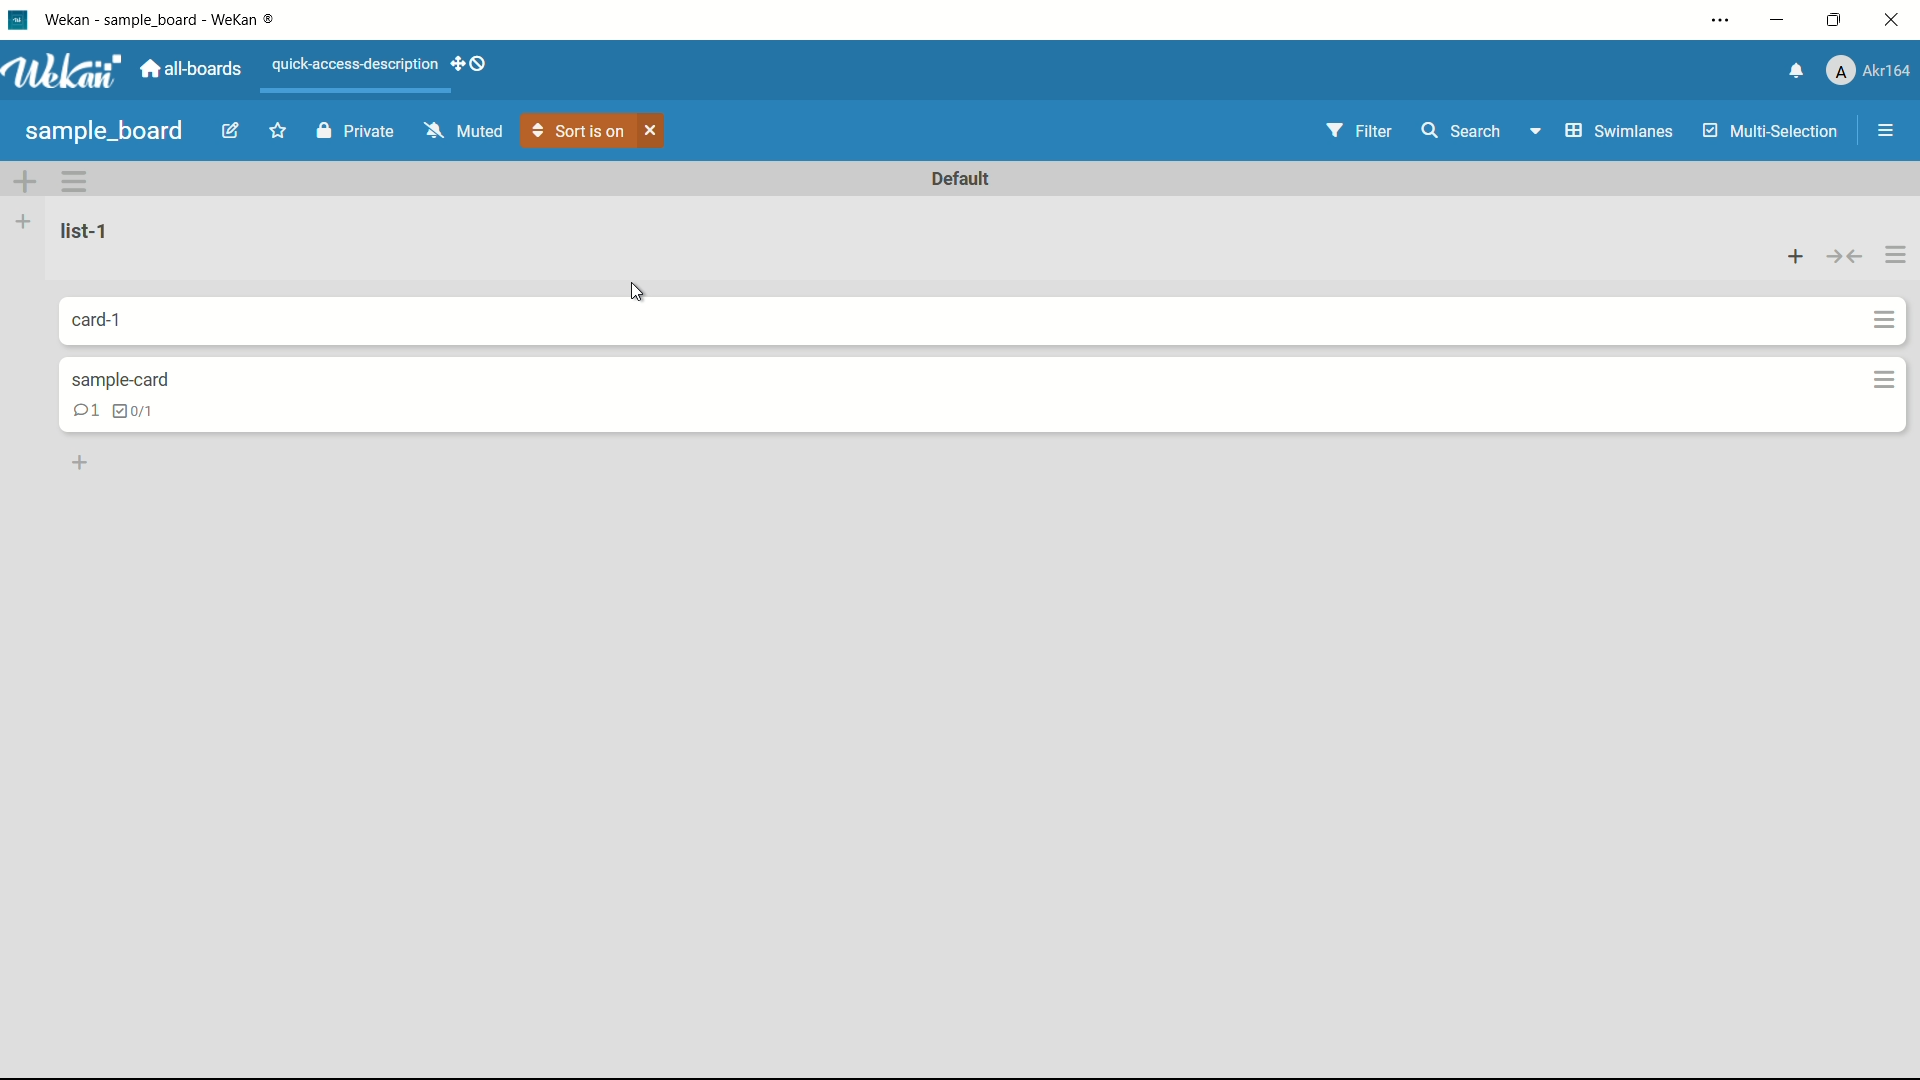  What do you see at coordinates (1780, 20) in the screenshot?
I see `minimize` at bounding box center [1780, 20].